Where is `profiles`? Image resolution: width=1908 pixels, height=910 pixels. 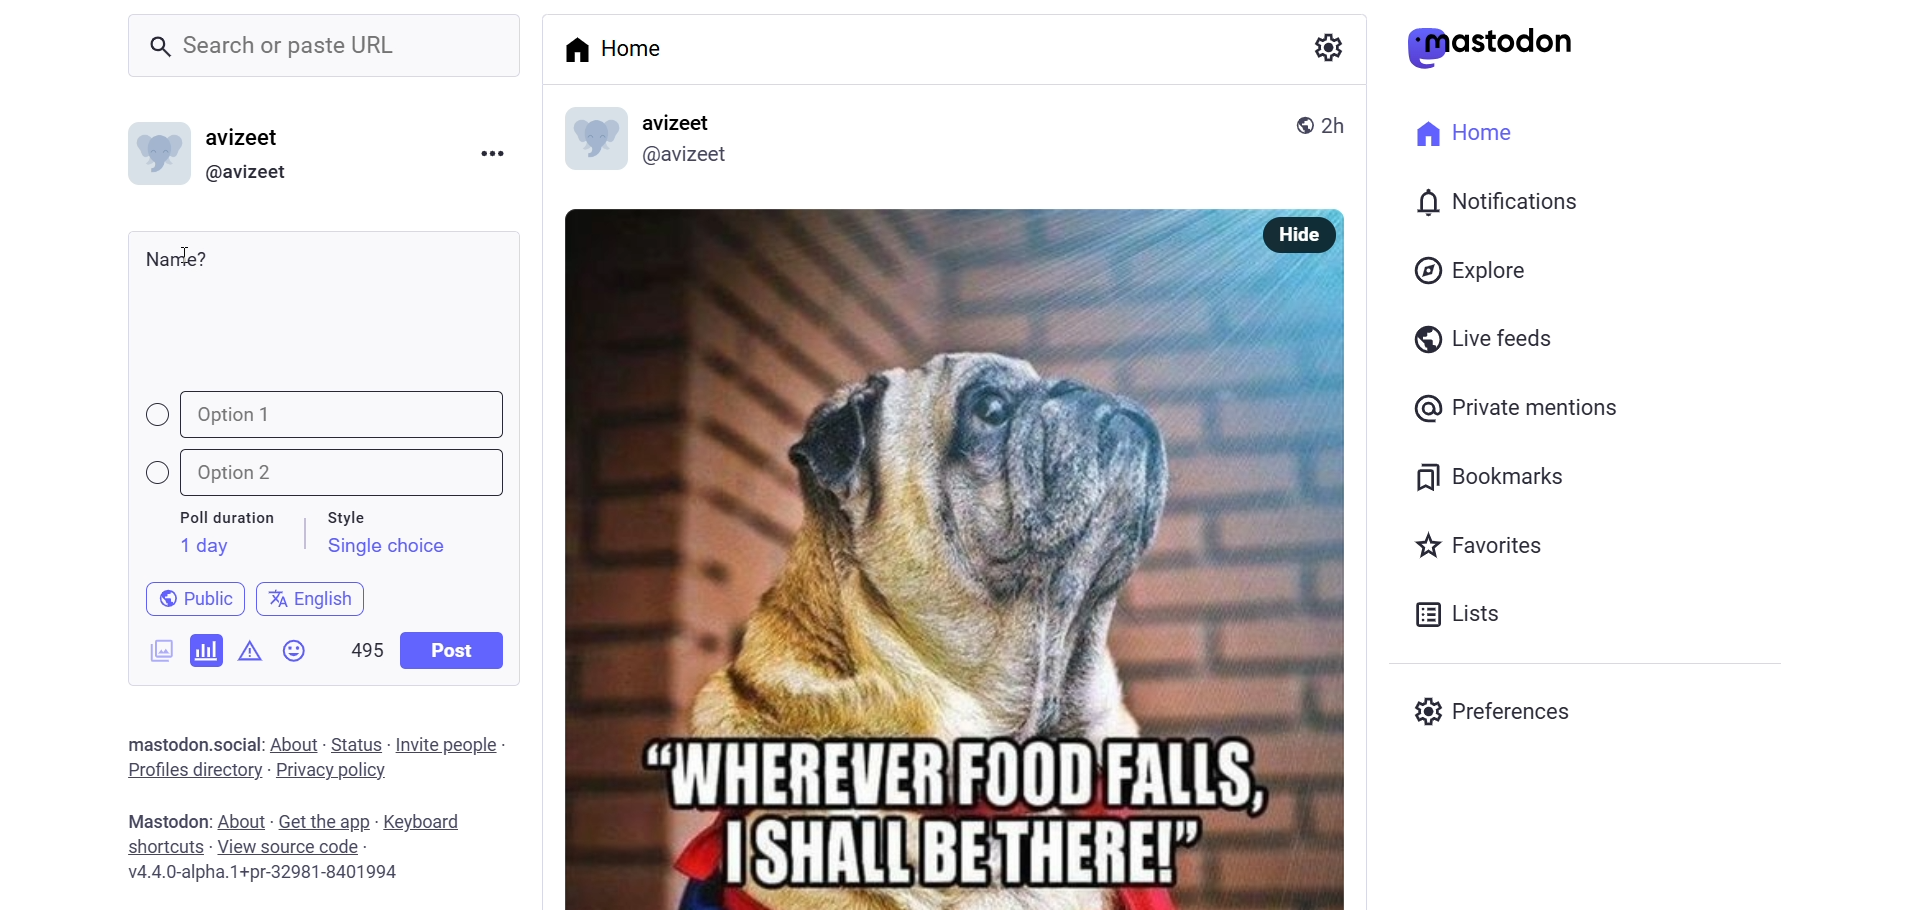
profiles is located at coordinates (193, 769).